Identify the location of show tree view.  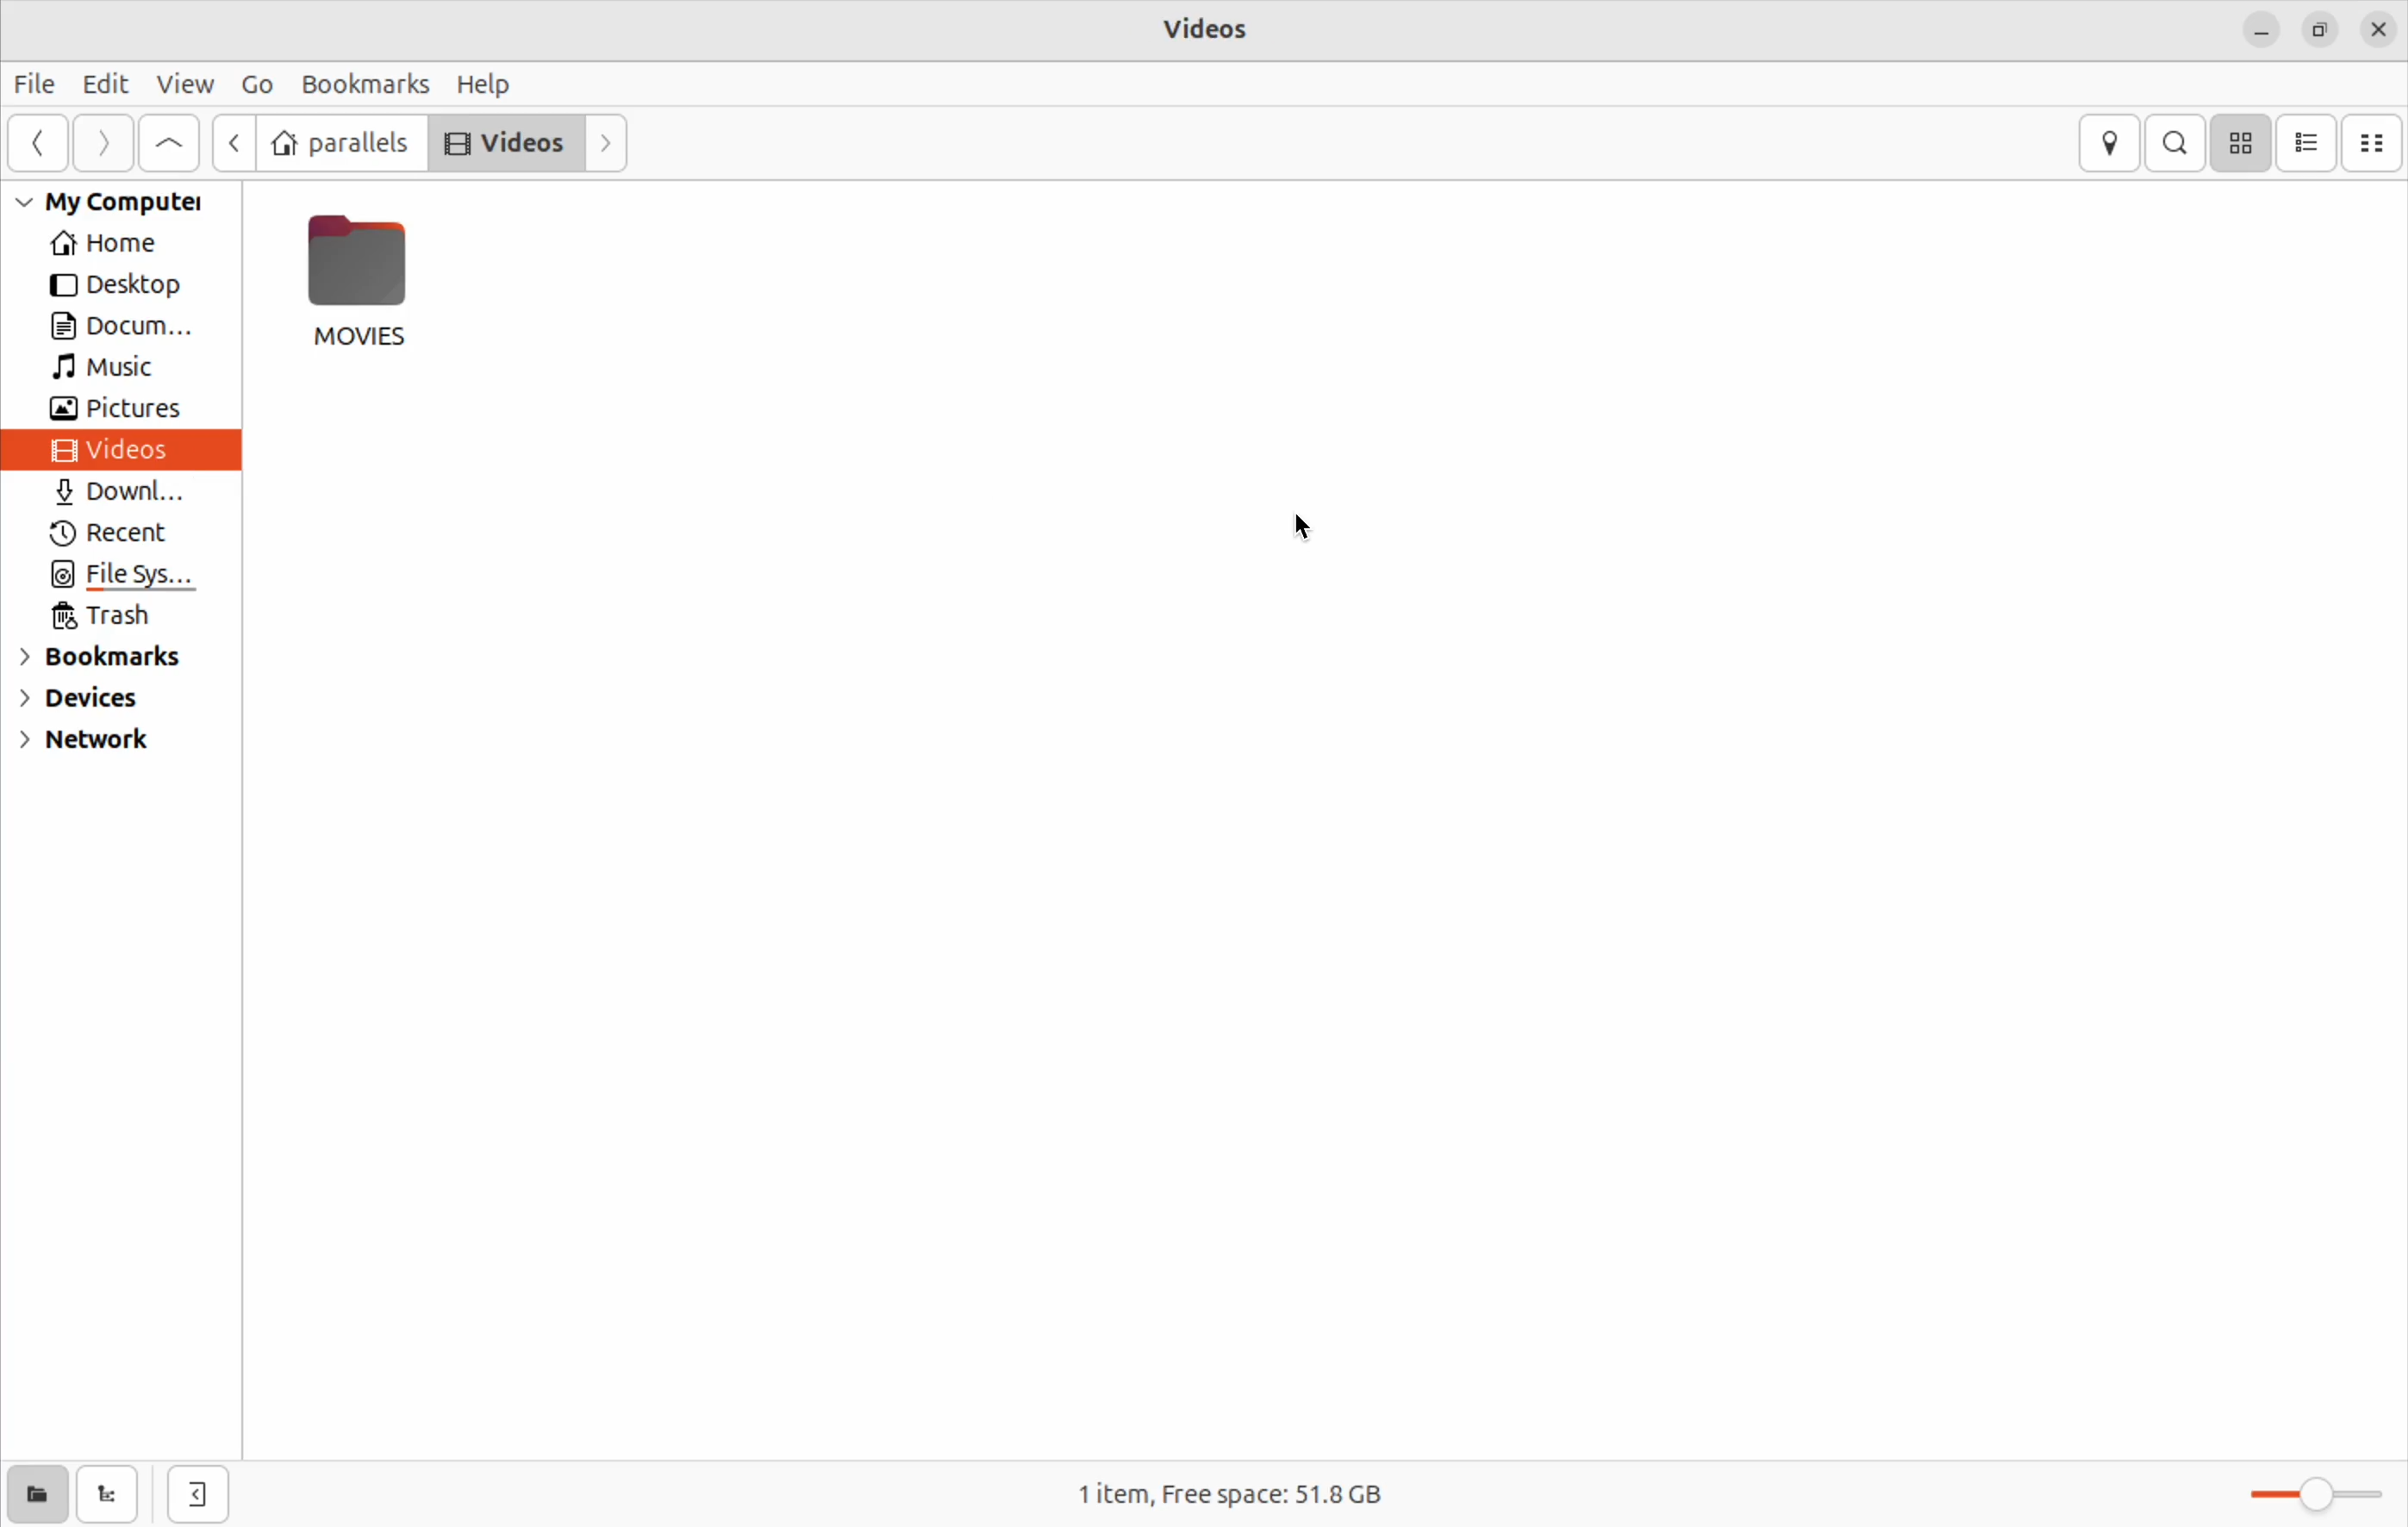
(109, 1495).